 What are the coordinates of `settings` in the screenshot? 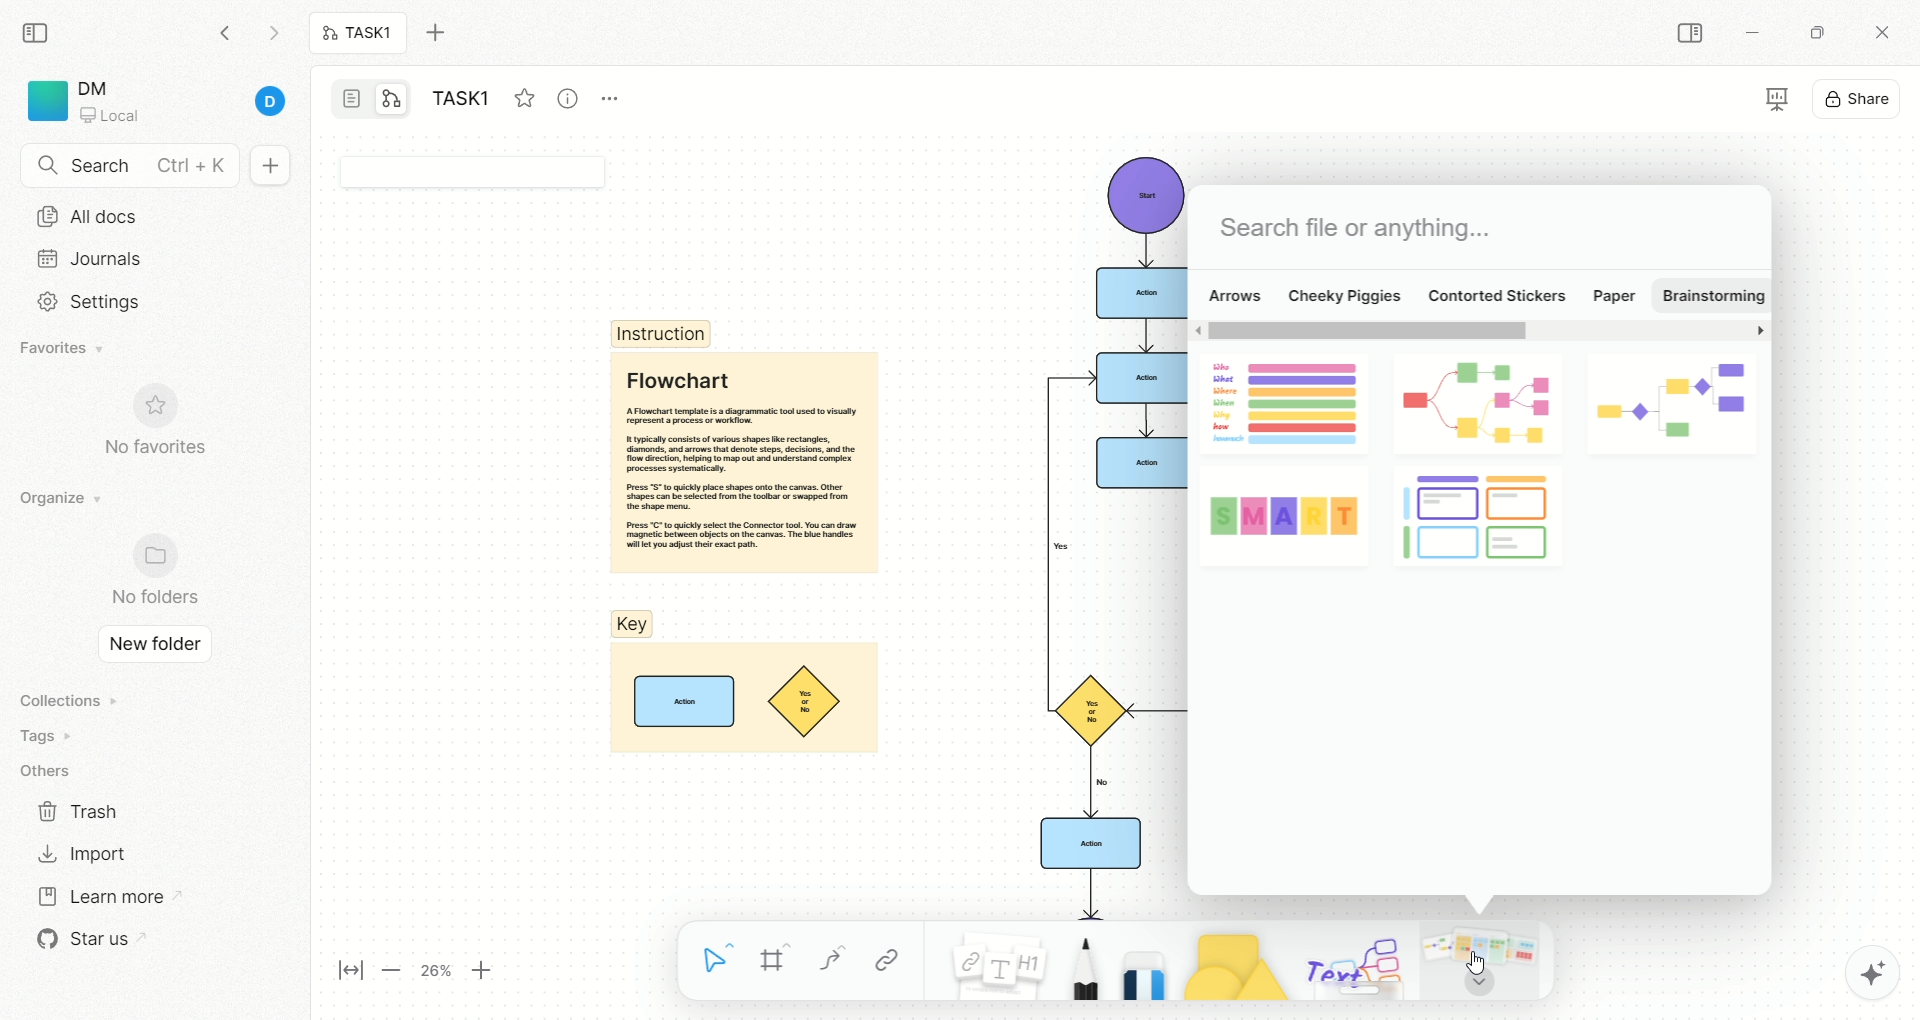 It's located at (83, 302).